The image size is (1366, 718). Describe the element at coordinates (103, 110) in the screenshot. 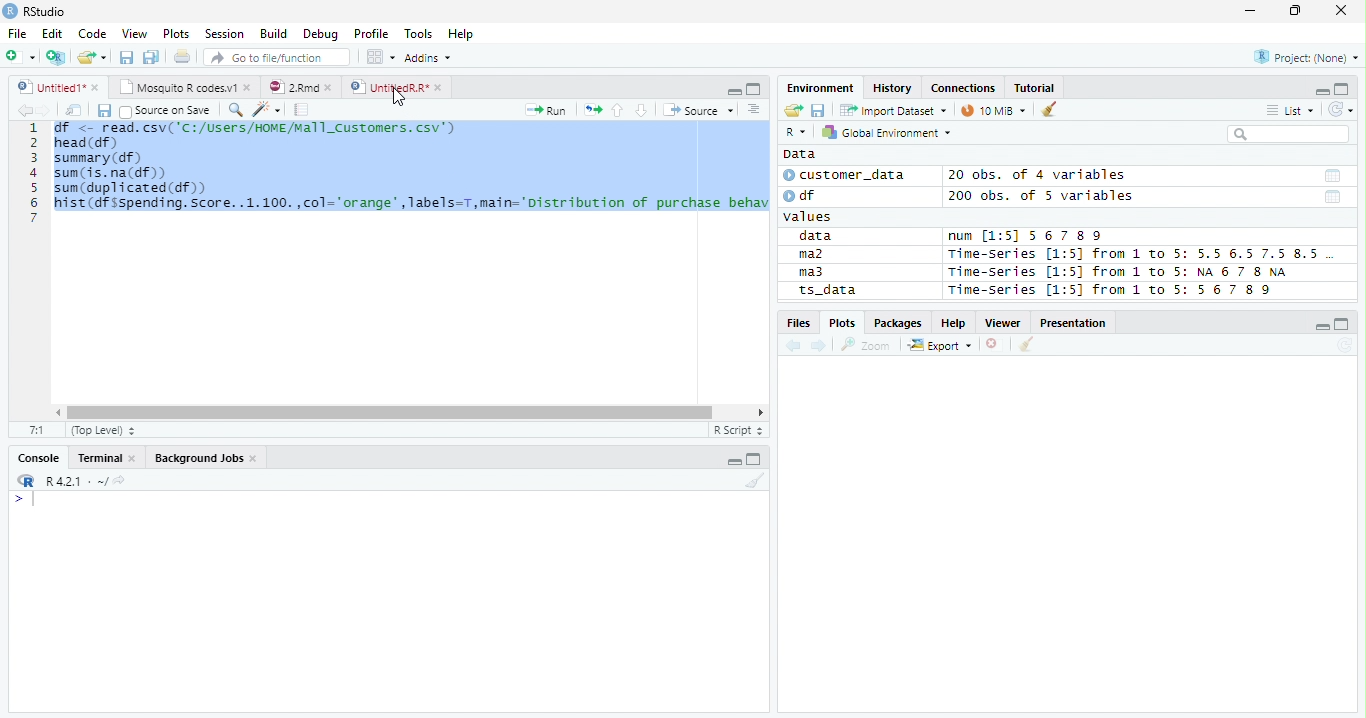

I see `Save` at that location.